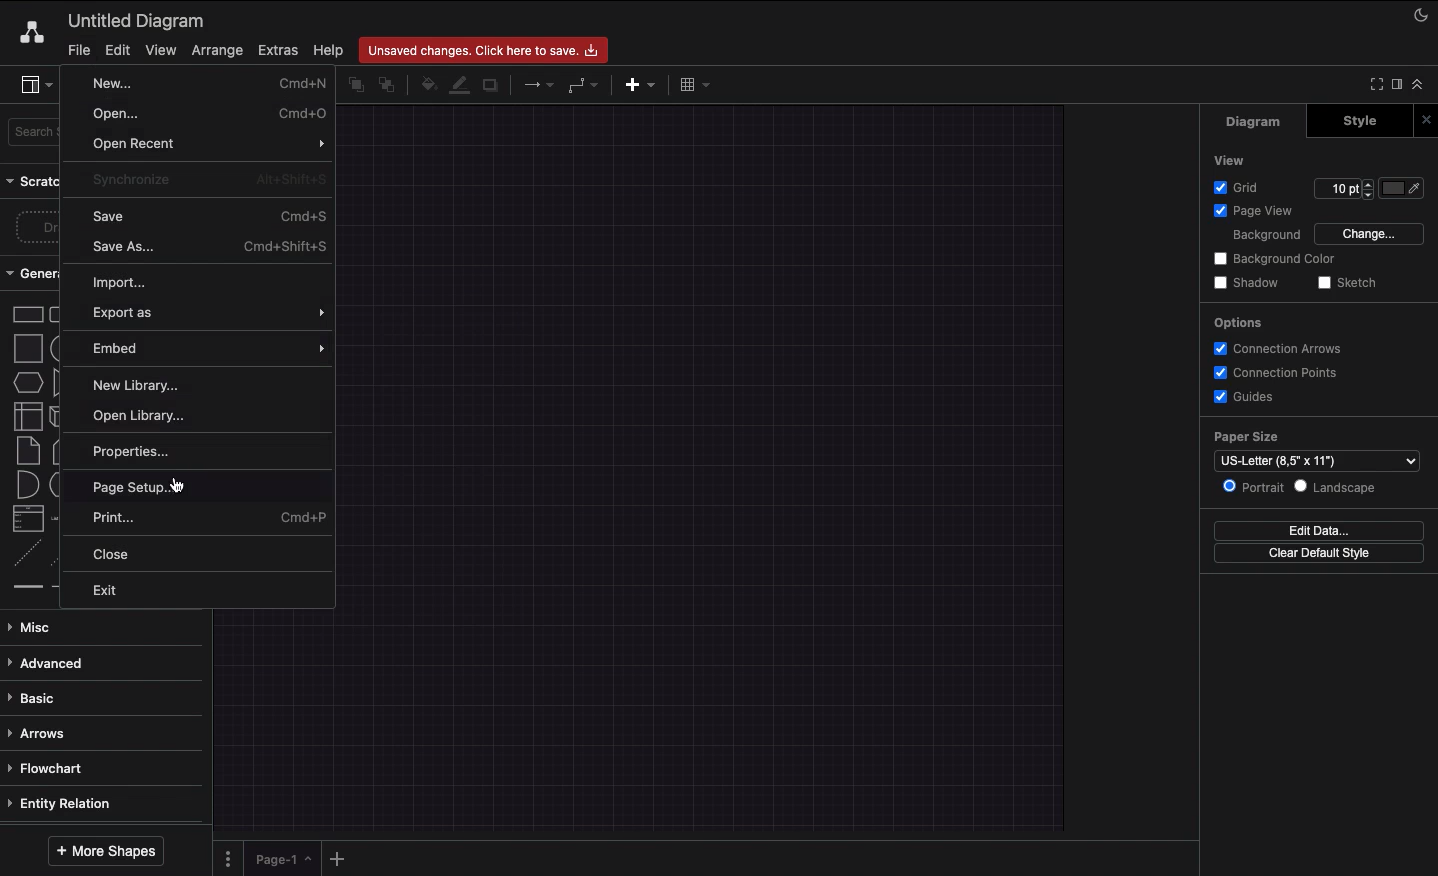  What do you see at coordinates (209, 215) in the screenshot?
I see `Save` at bounding box center [209, 215].